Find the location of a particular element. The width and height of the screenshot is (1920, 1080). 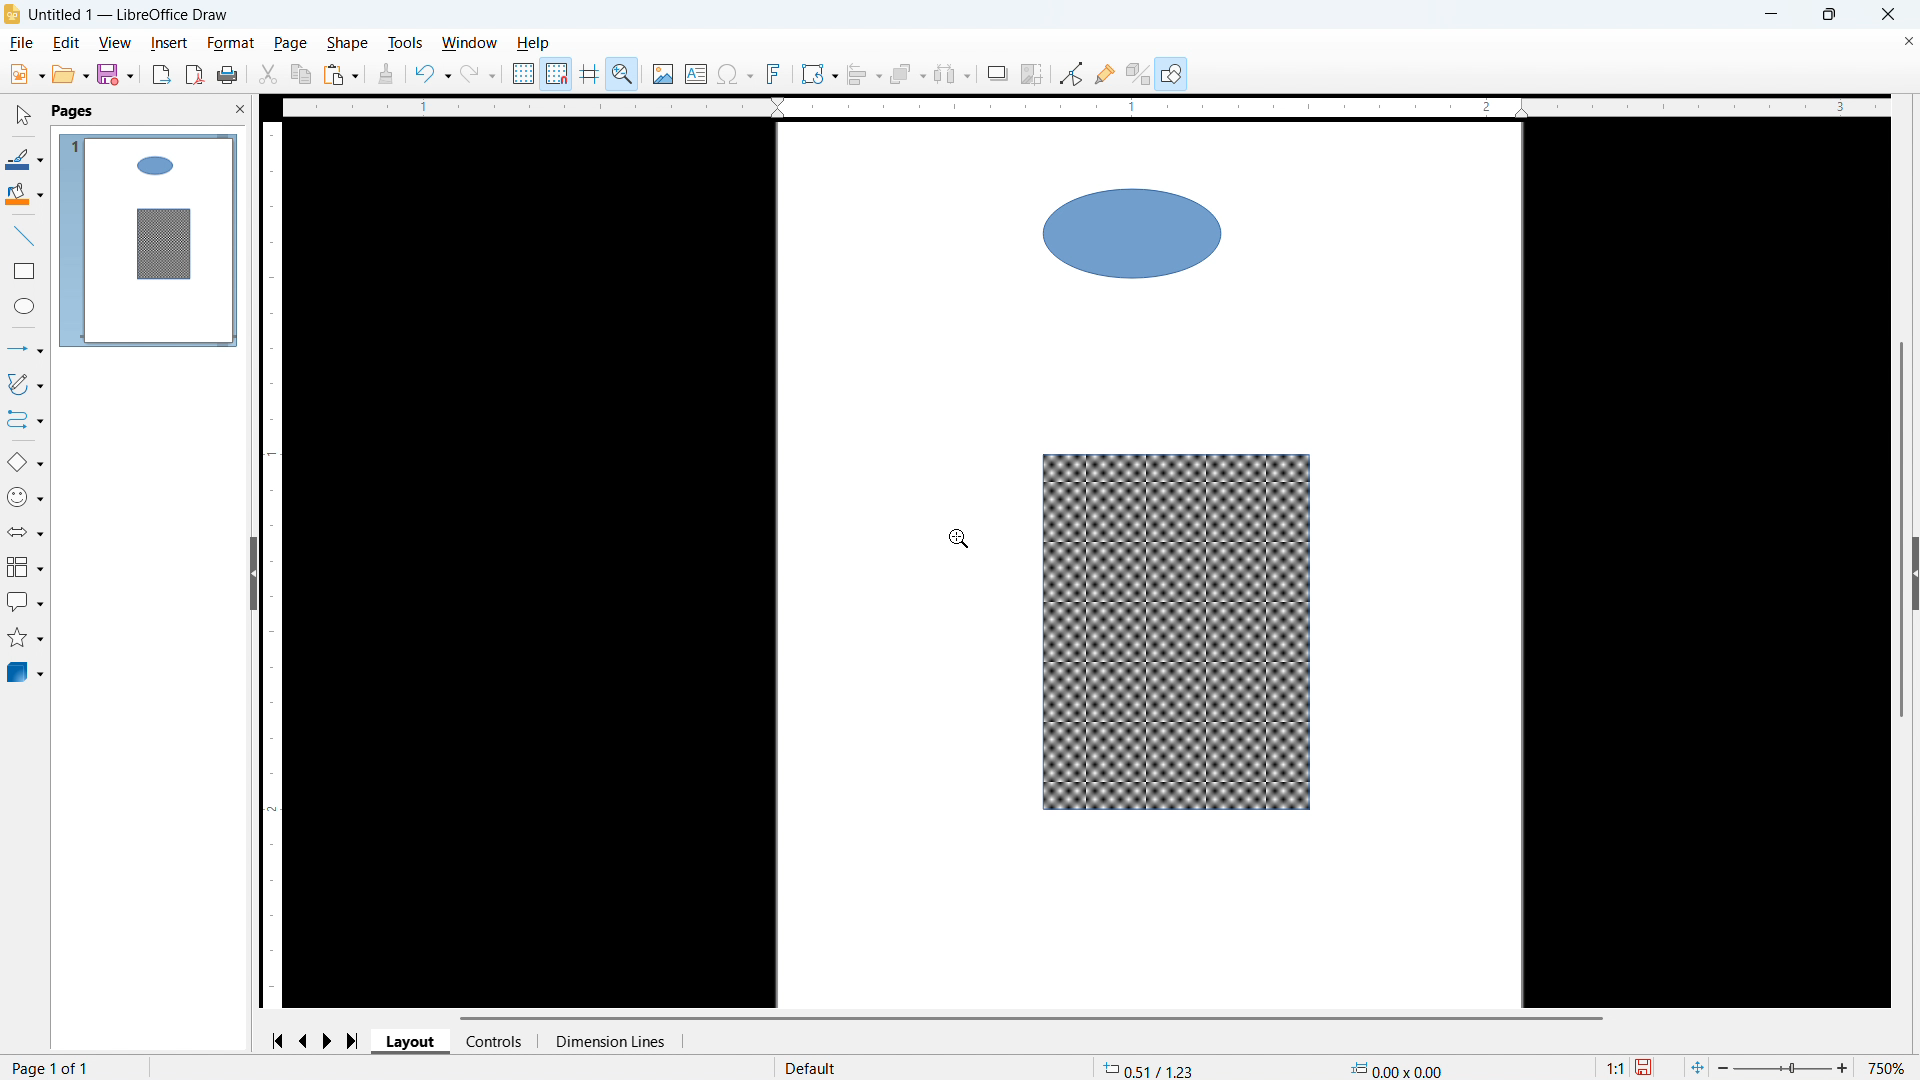

Line colour  is located at coordinates (25, 159).